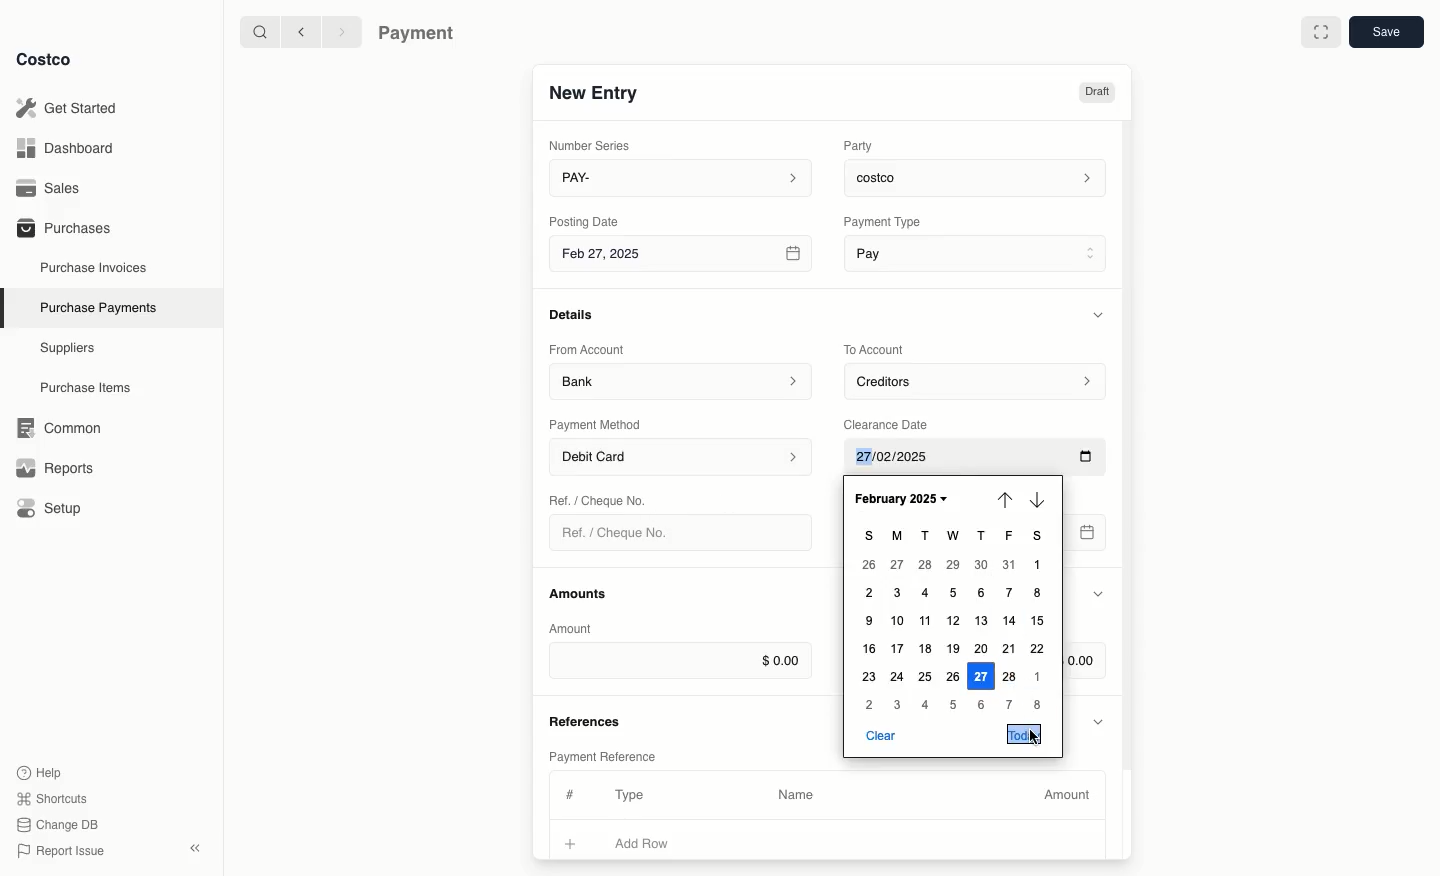 The width and height of the screenshot is (1440, 876). I want to click on Number Series, so click(594, 145).